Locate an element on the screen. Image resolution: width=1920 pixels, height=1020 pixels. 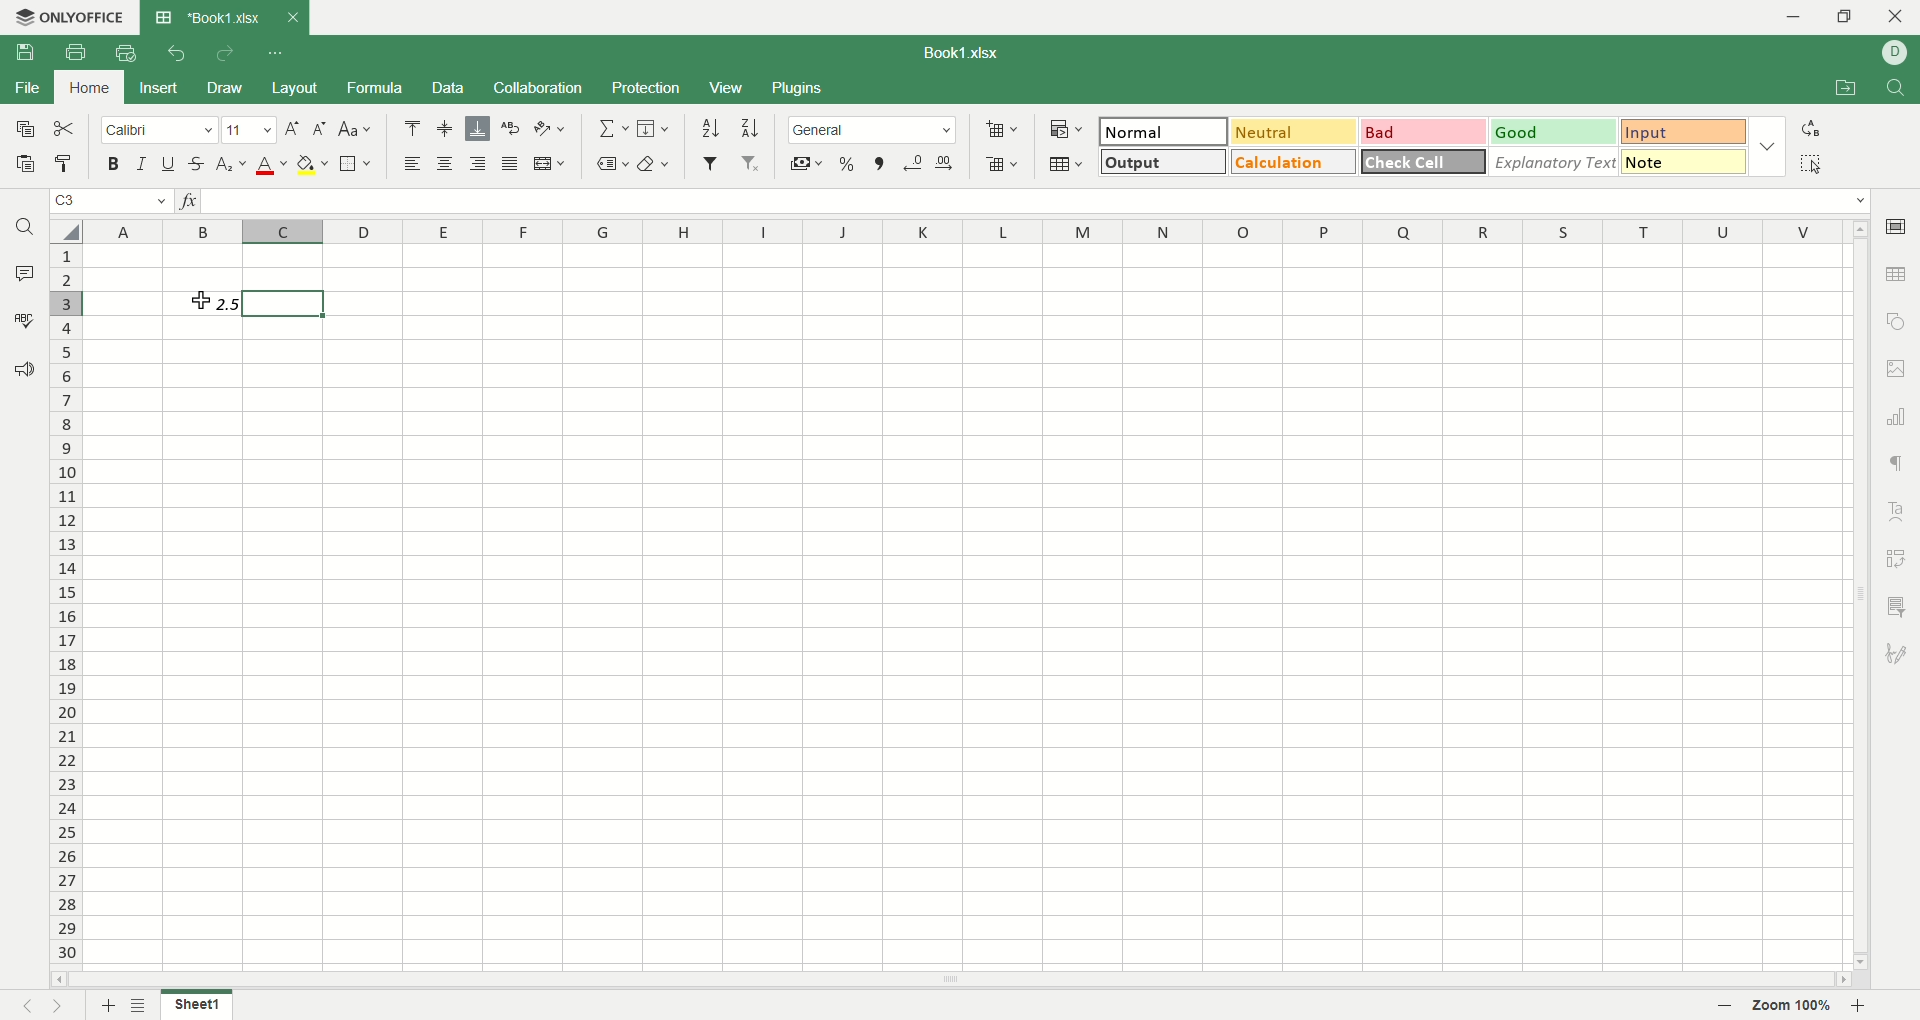
image settings is located at coordinates (1898, 369).